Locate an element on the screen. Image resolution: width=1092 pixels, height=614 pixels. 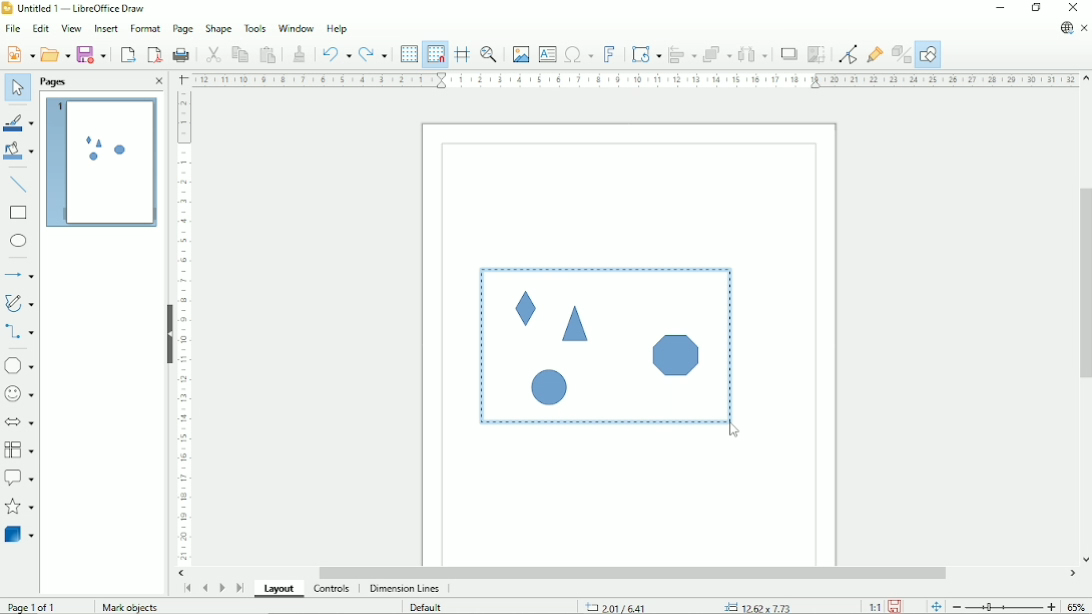
View is located at coordinates (70, 28).